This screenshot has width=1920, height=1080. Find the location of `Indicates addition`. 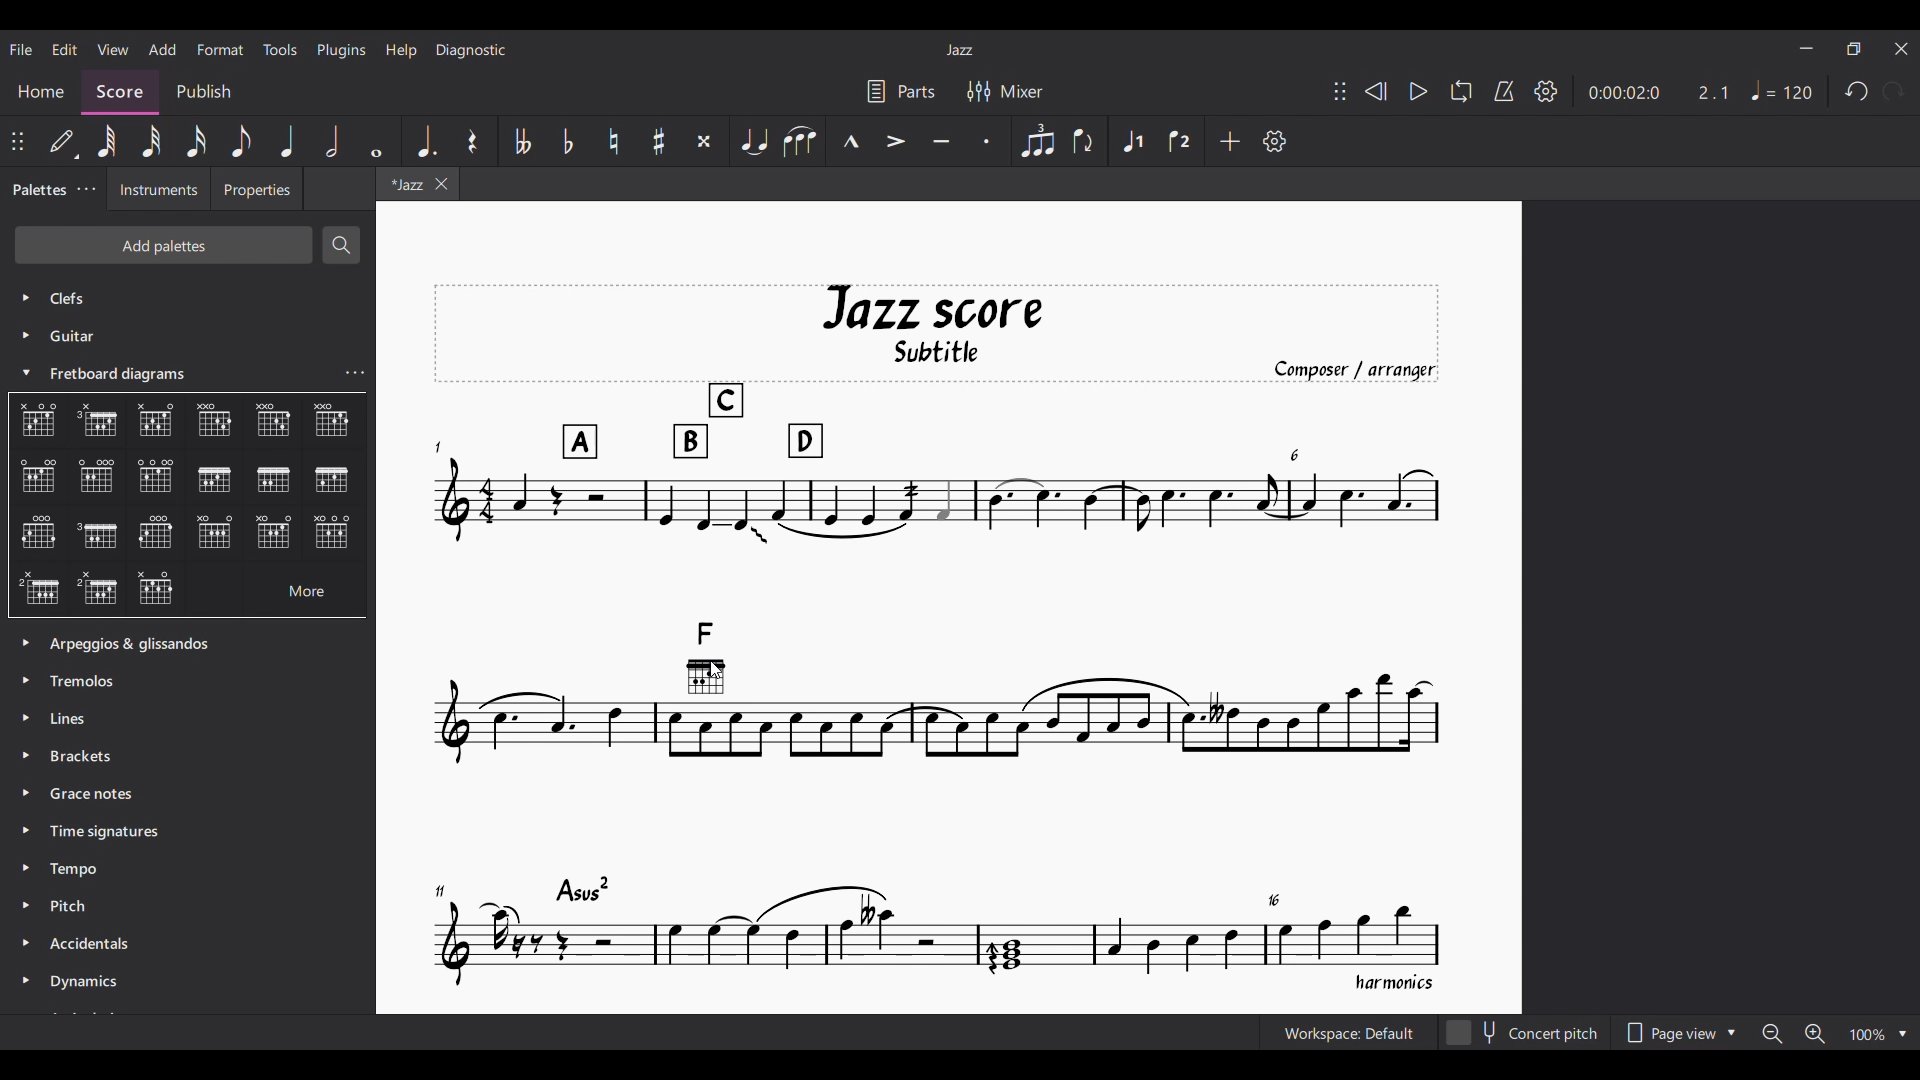

Indicates addition is located at coordinates (726, 684).